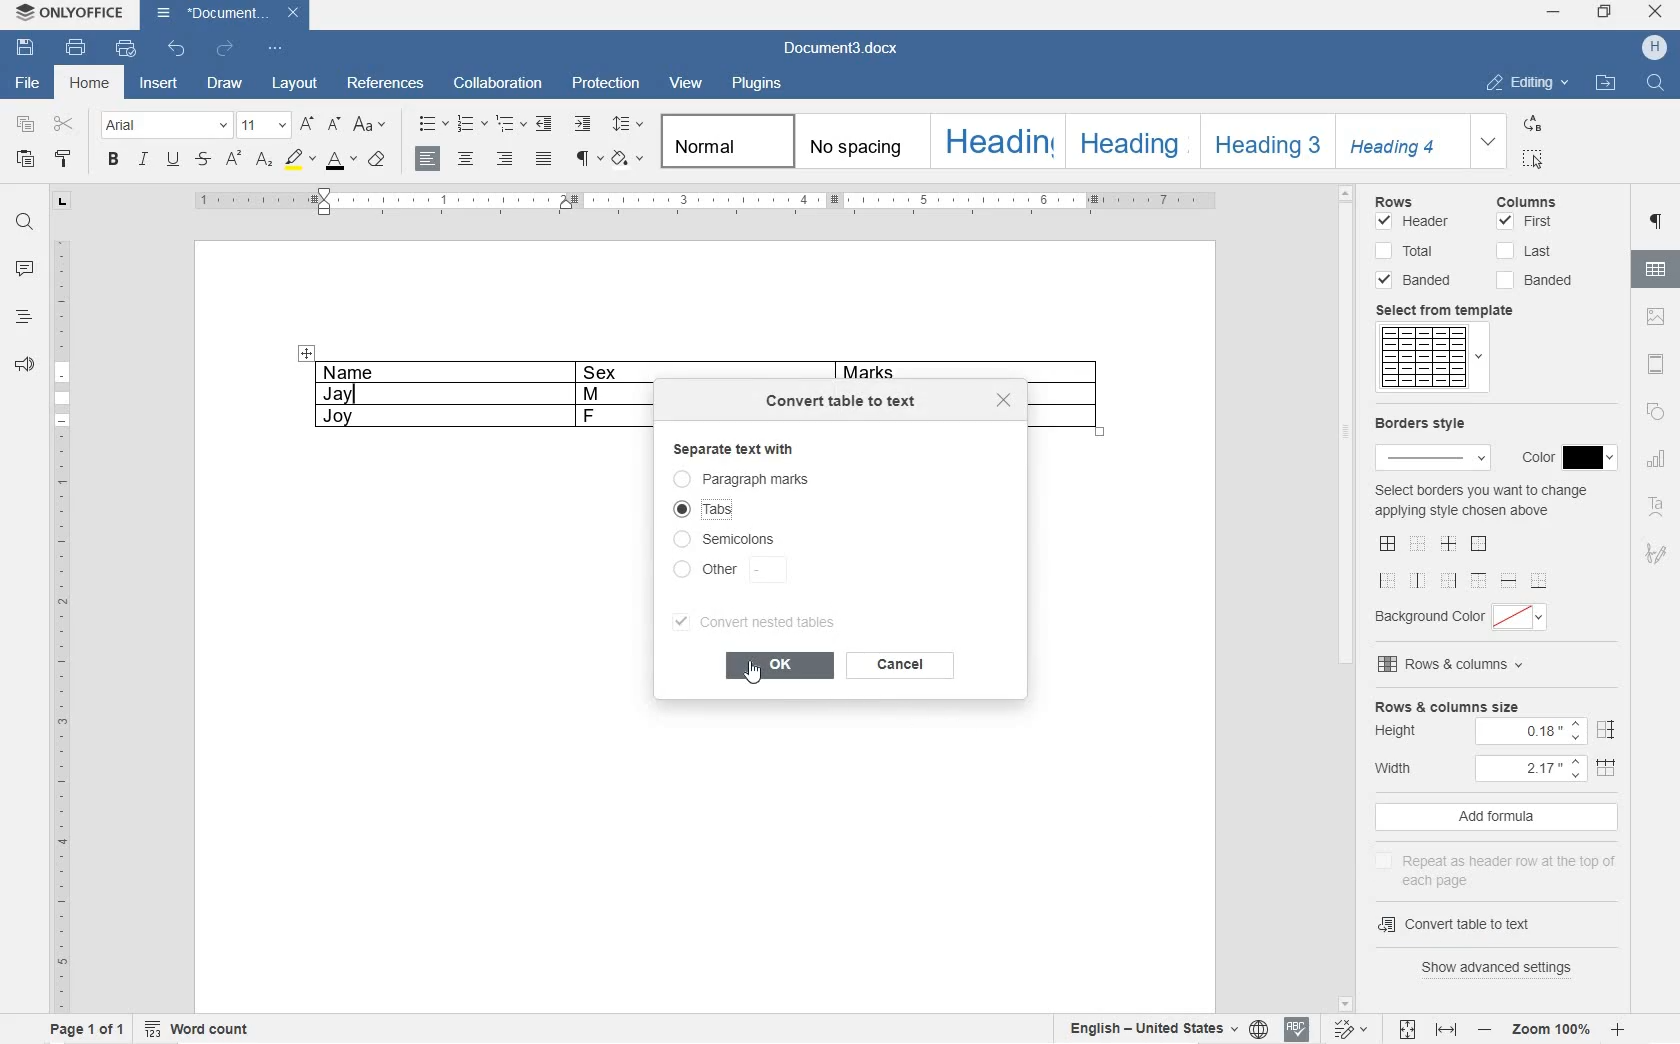 Image resolution: width=1680 pixels, height=1044 pixels. I want to click on RESTORE, so click(1606, 12).